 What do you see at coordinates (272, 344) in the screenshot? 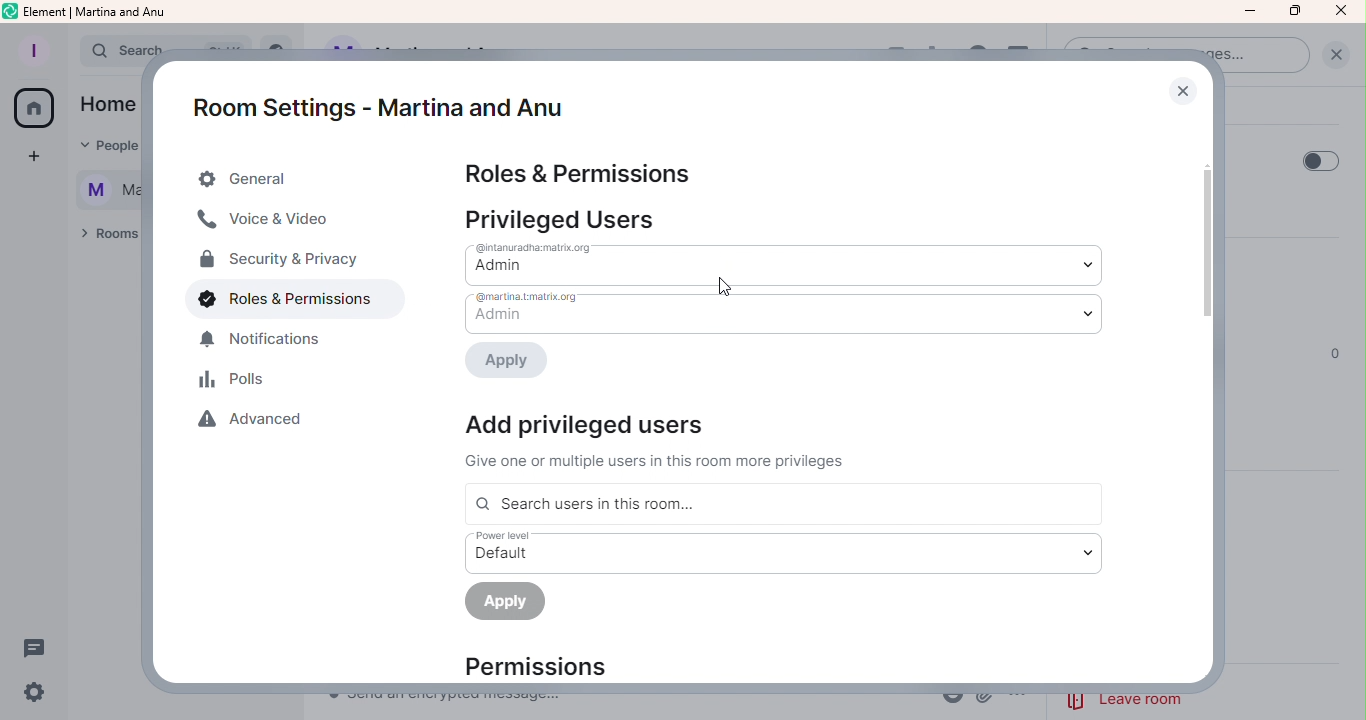
I see `Notifications` at bounding box center [272, 344].